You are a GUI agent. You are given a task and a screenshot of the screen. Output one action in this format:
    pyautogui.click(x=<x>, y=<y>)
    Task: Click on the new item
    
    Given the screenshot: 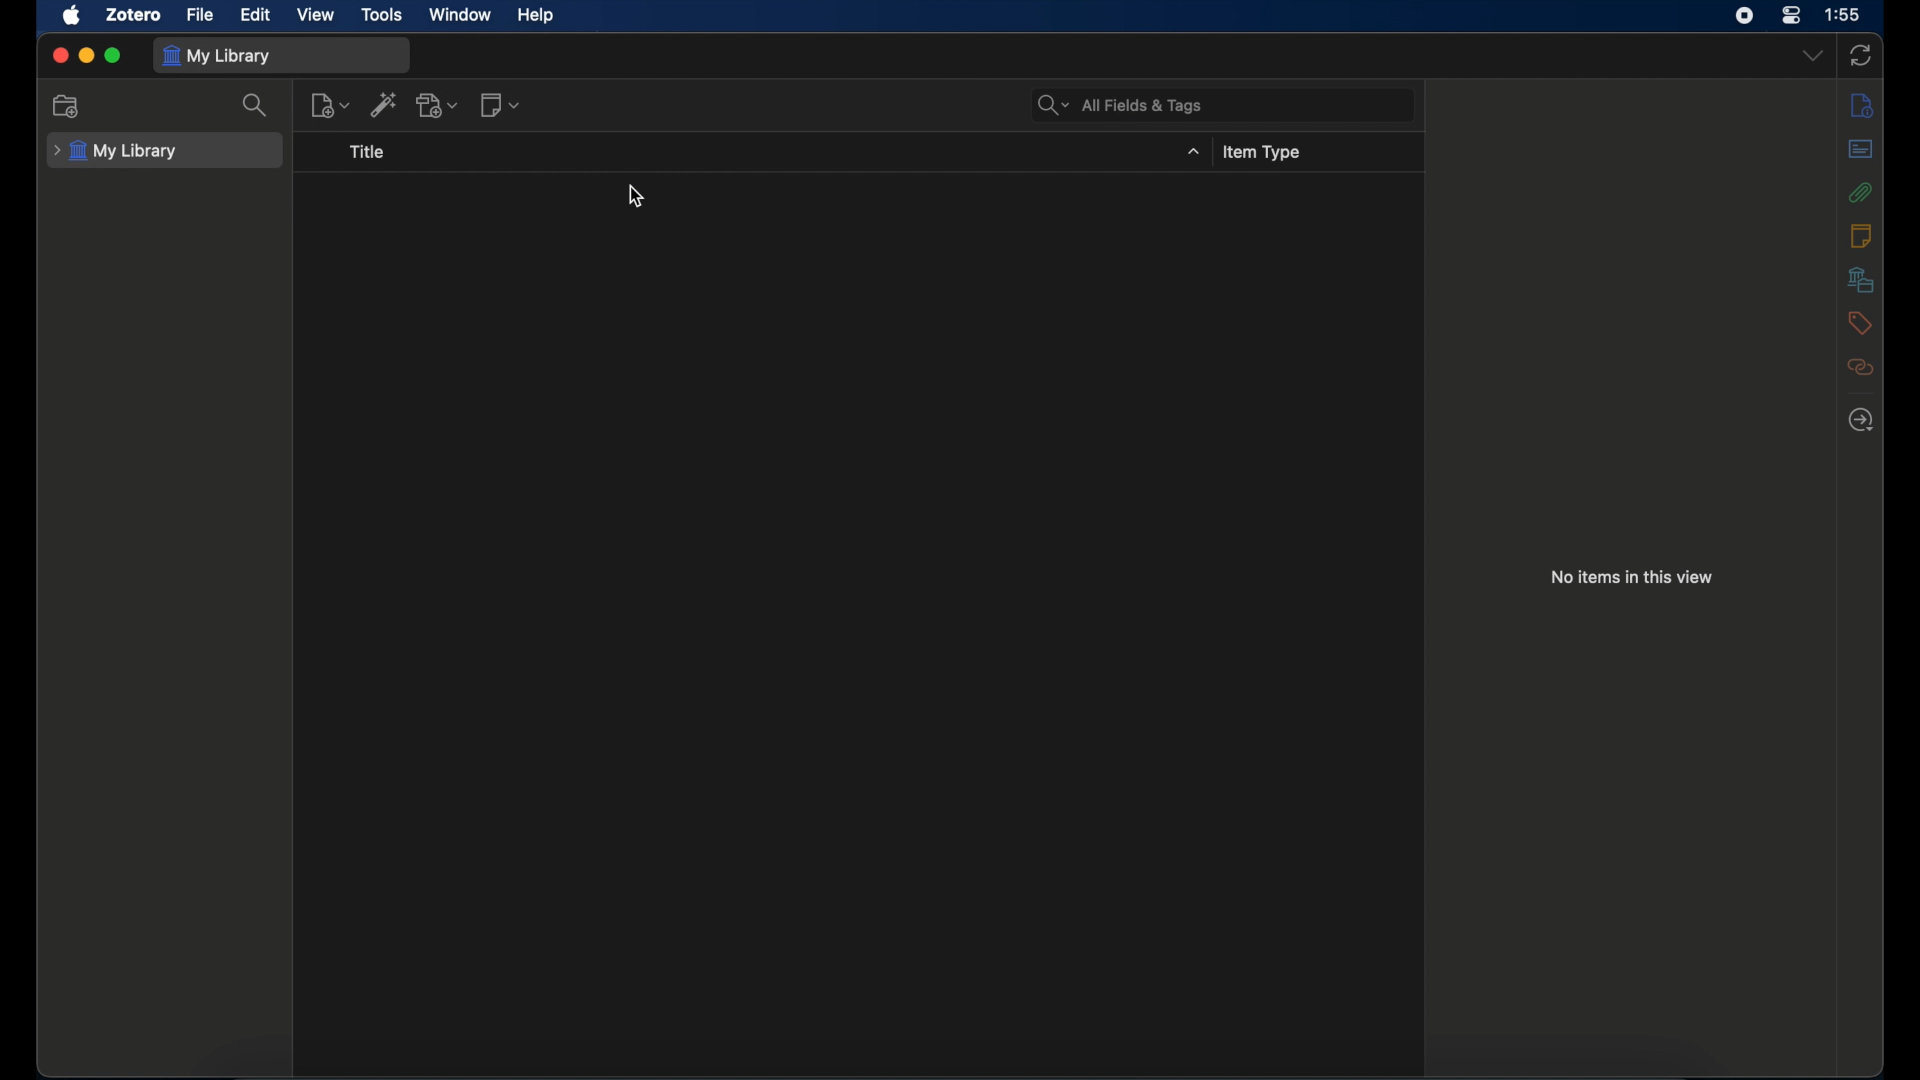 What is the action you would take?
    pyautogui.click(x=329, y=104)
    